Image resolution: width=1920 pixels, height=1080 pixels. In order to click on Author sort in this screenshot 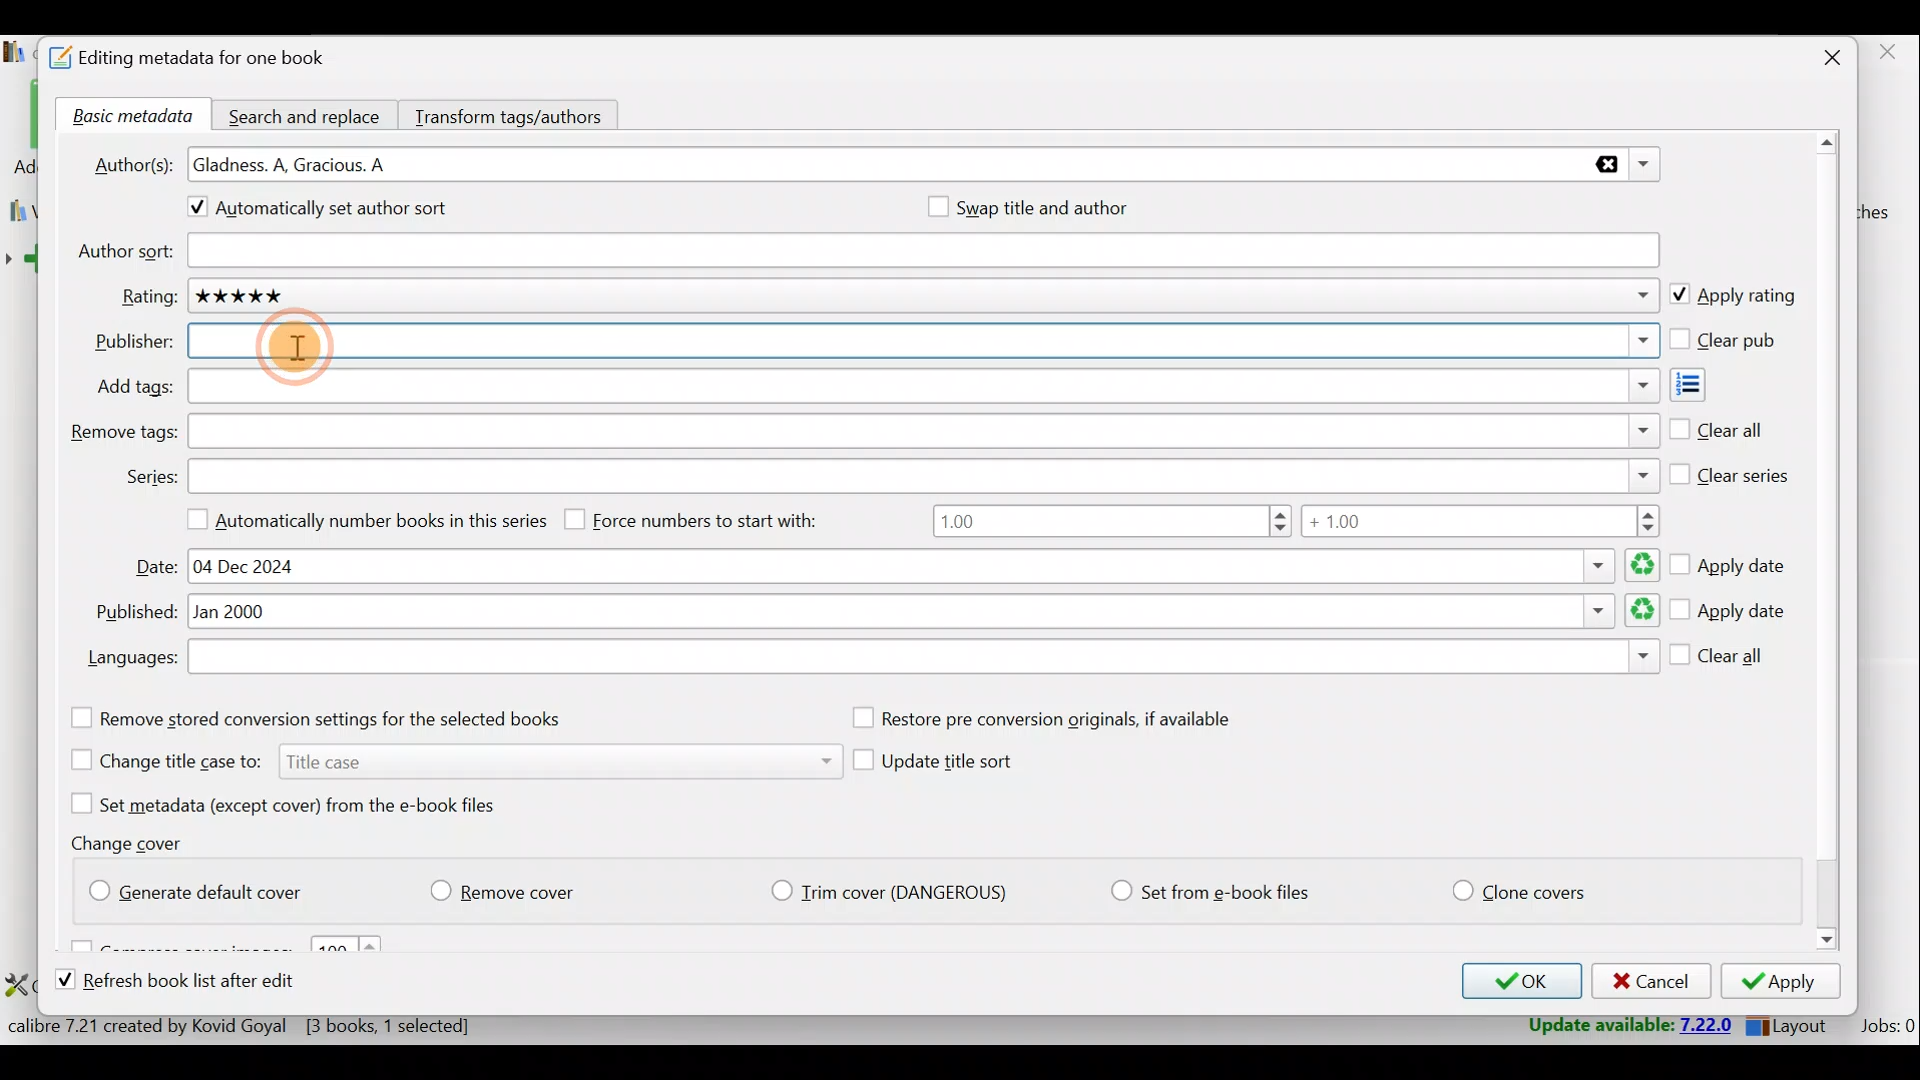, I will do `click(922, 252)`.